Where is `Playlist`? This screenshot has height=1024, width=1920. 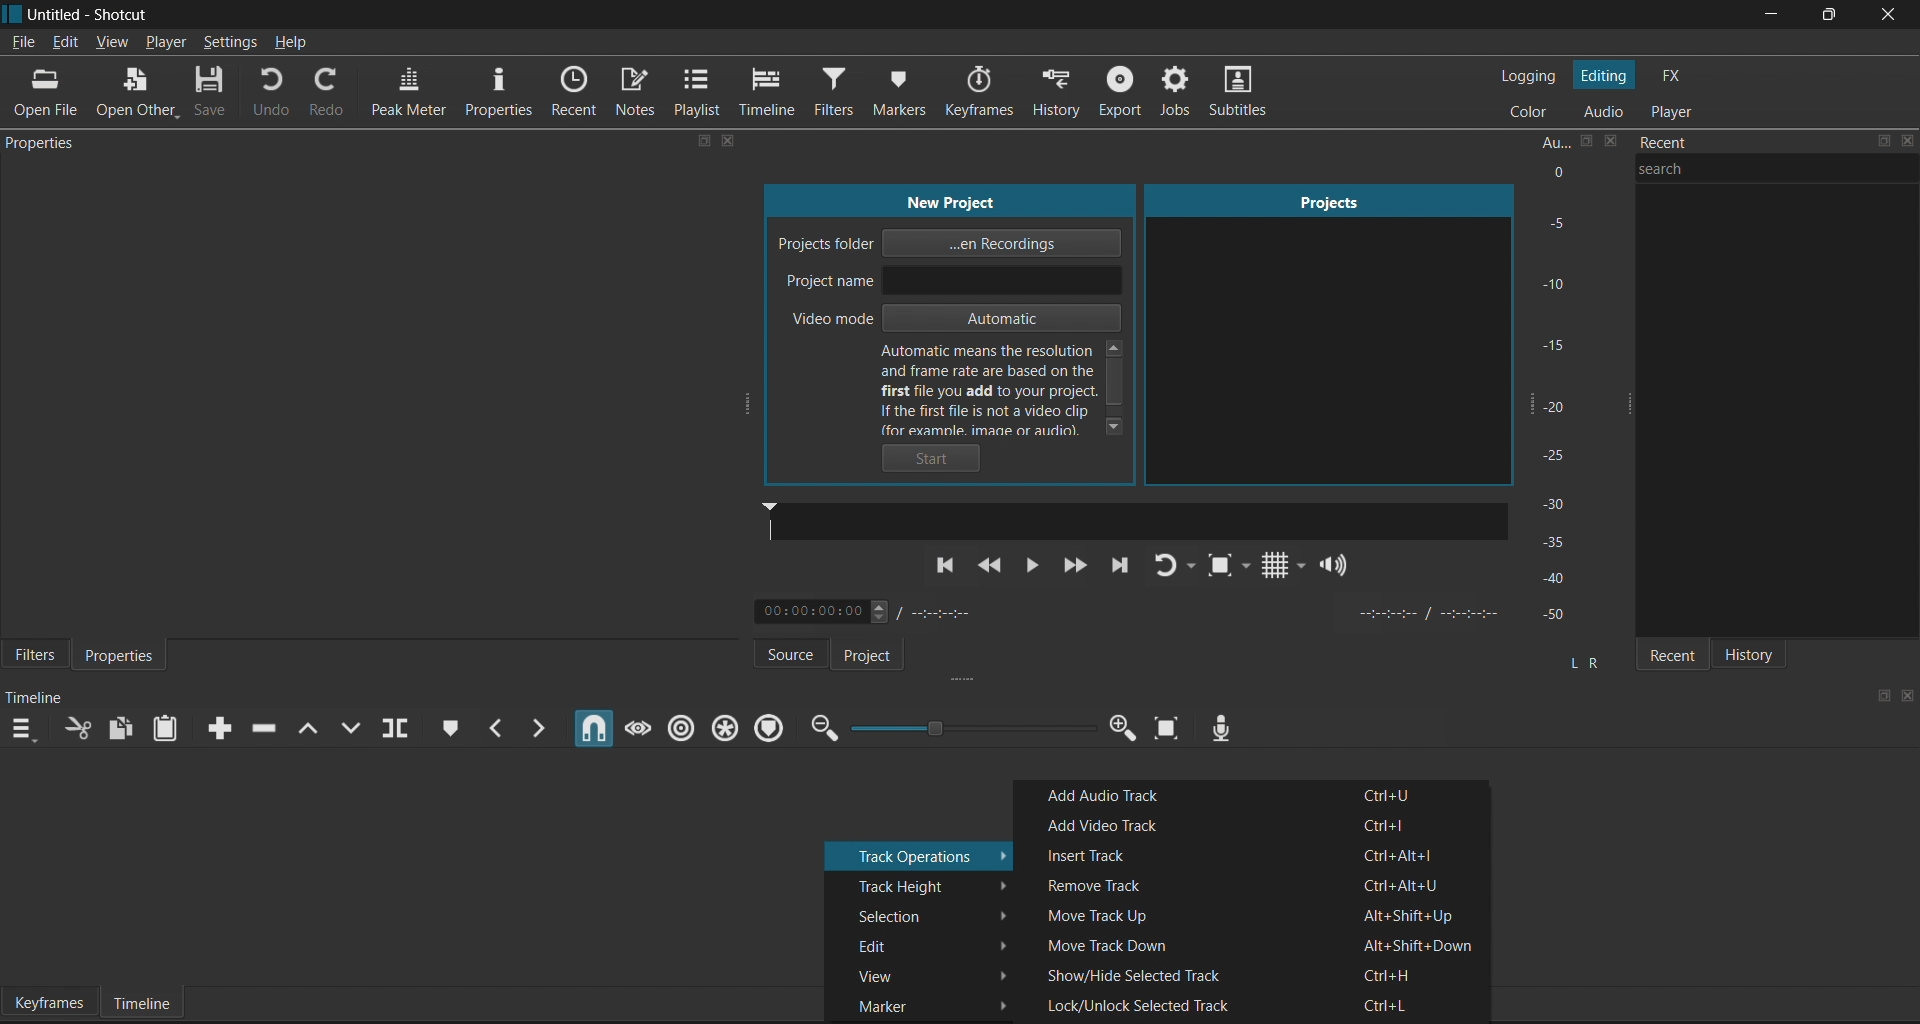
Playlist is located at coordinates (700, 94).